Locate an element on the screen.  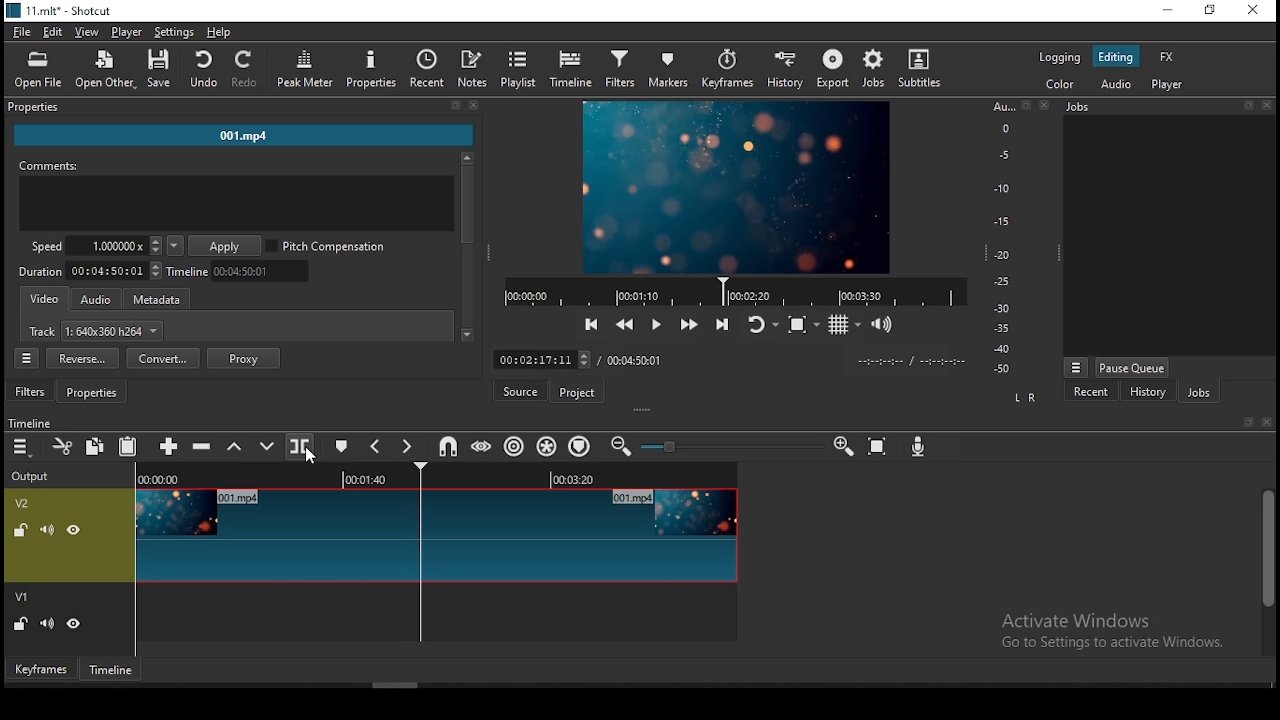
V1 is located at coordinates (24, 598).